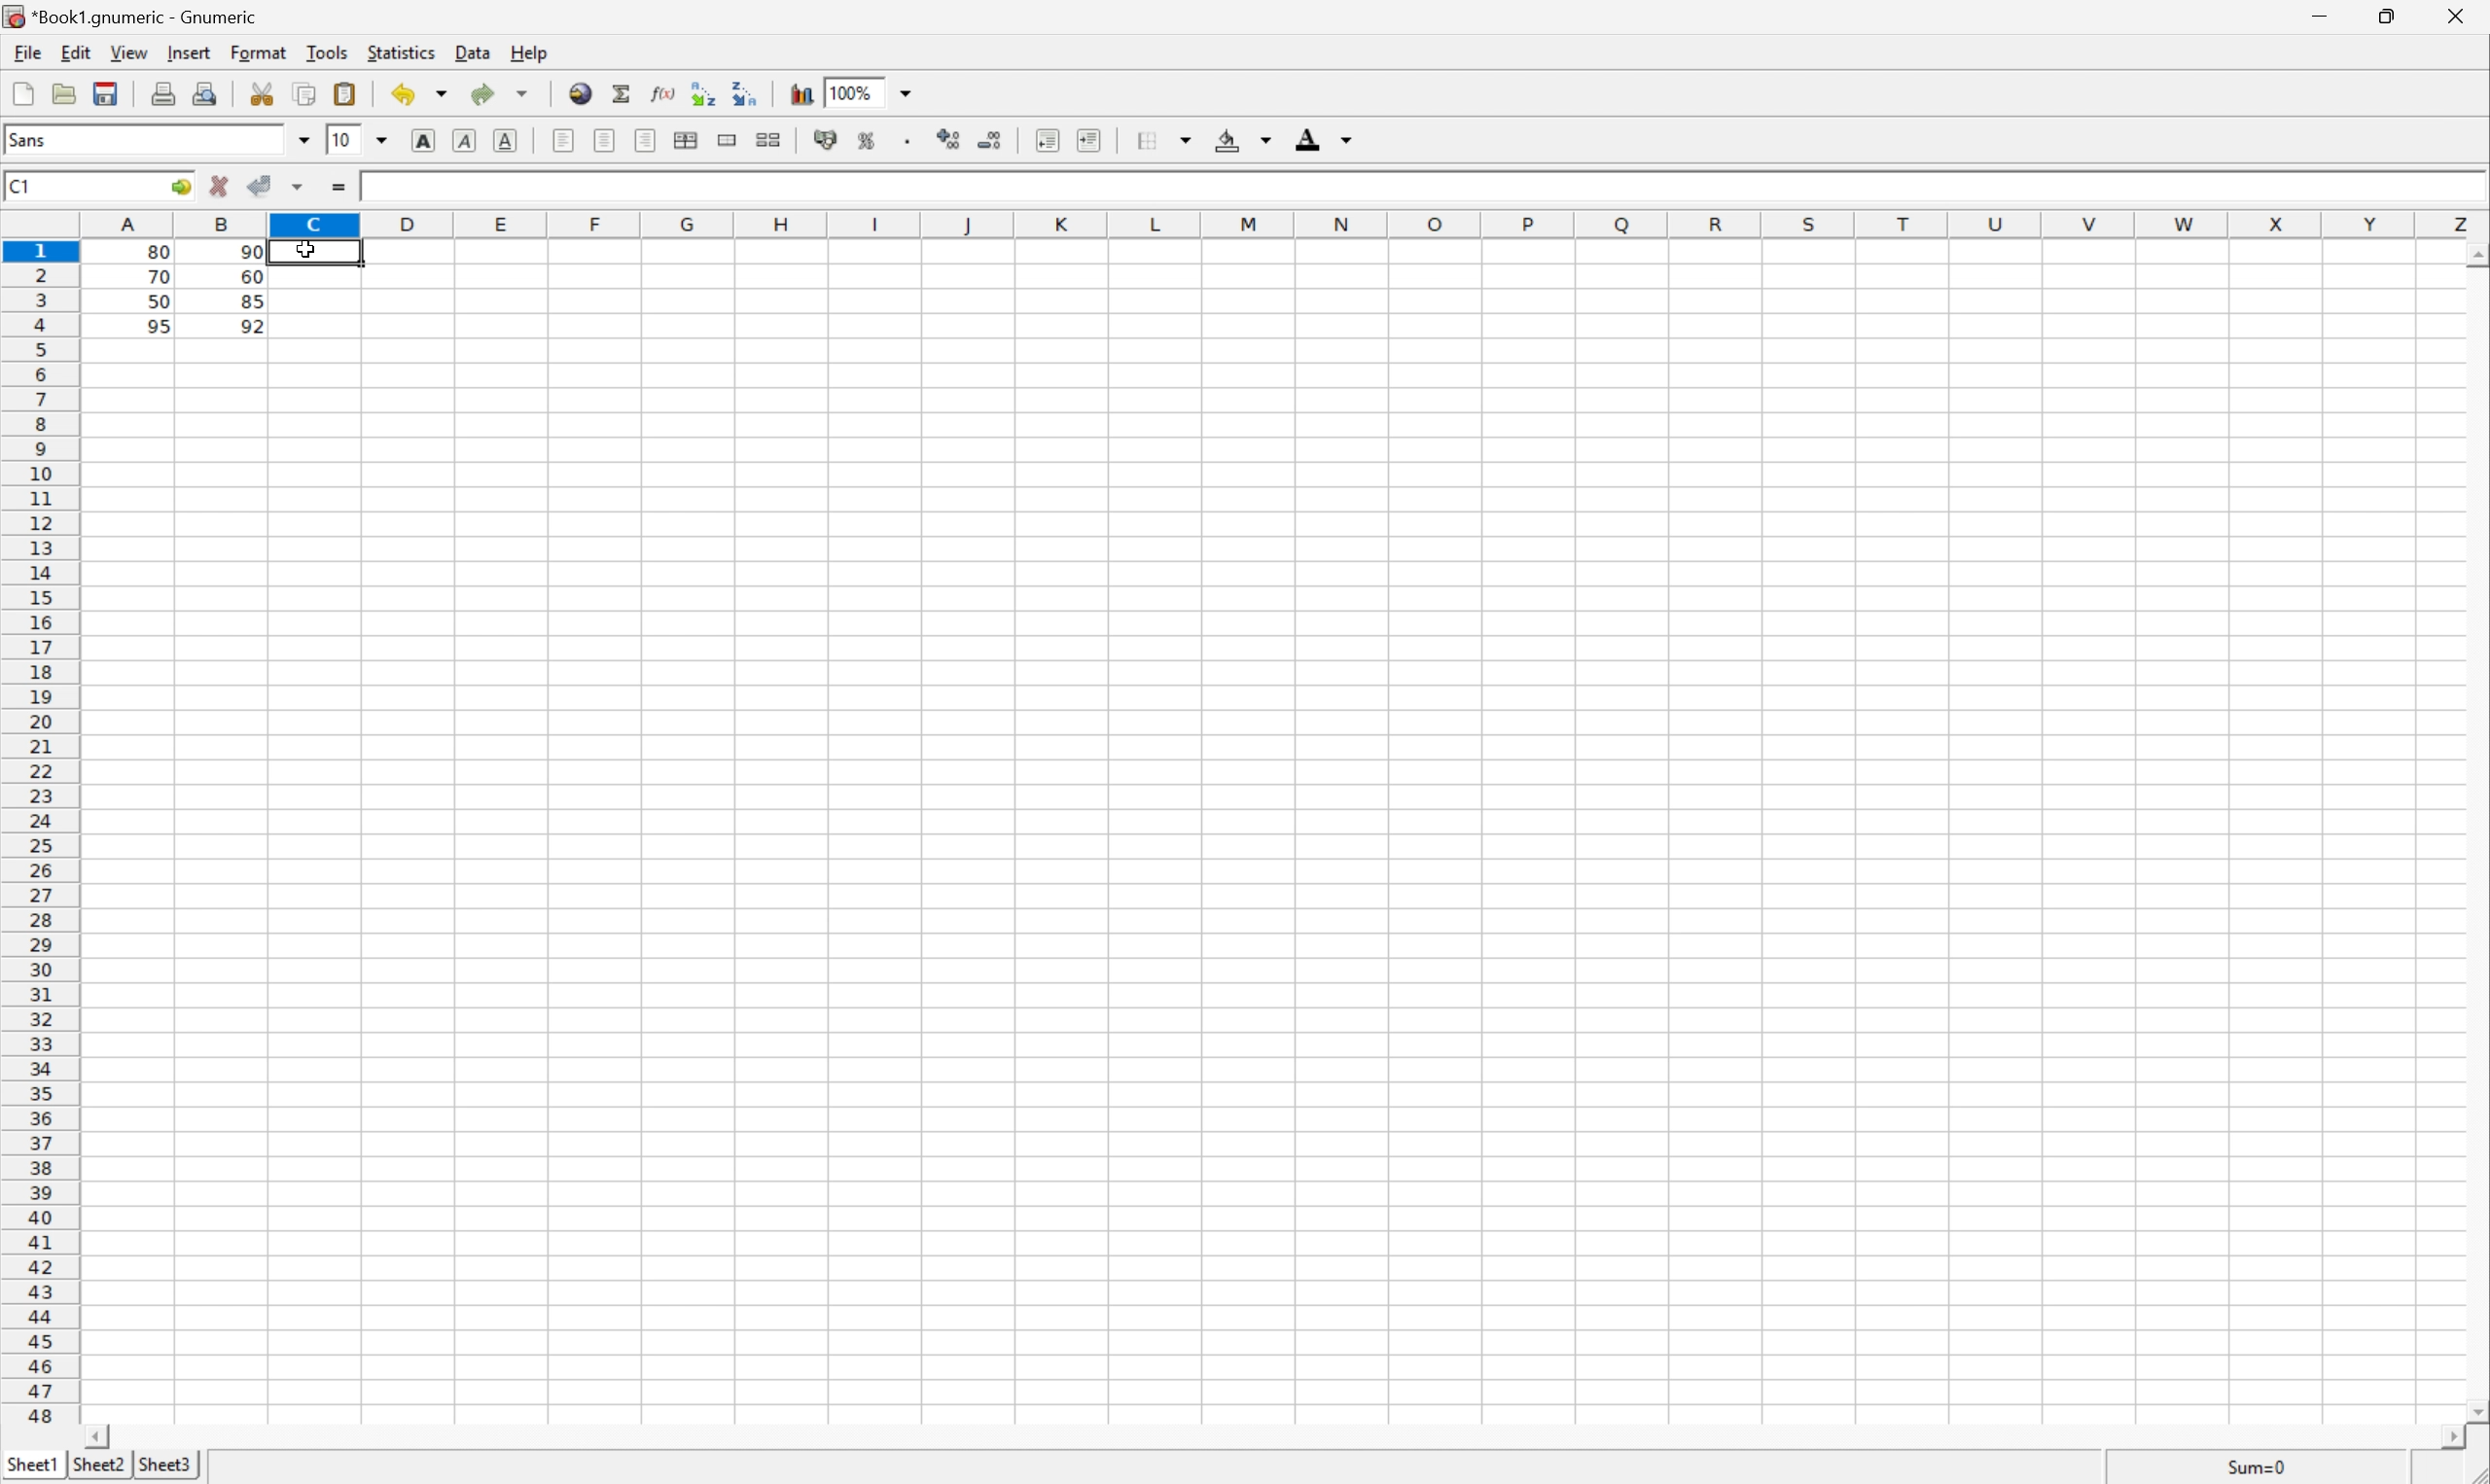 This screenshot has height=1484, width=2490. I want to click on View, so click(130, 52).